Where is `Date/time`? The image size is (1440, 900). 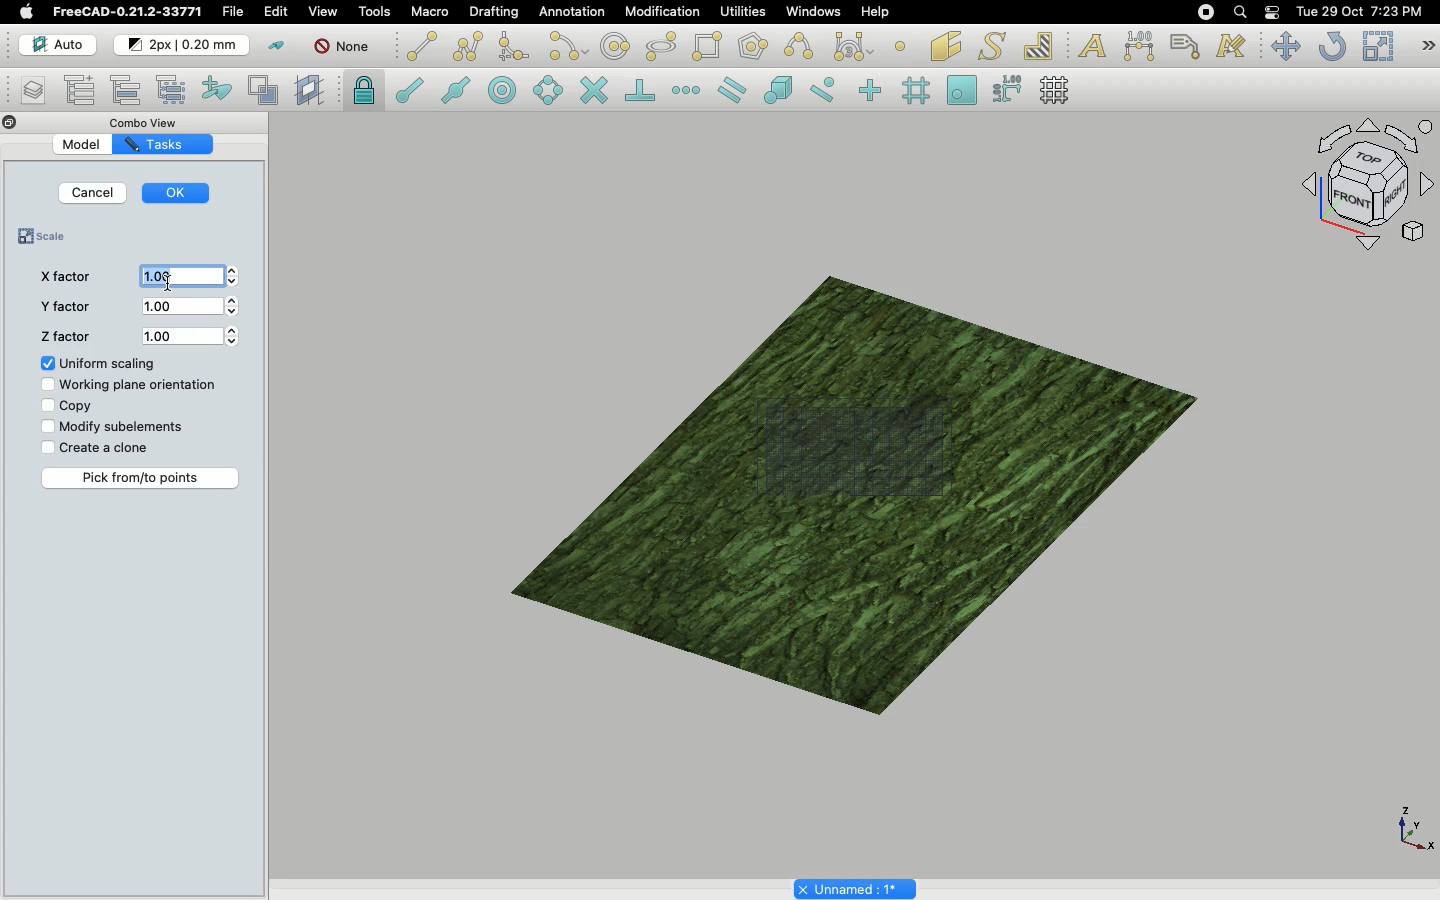
Date/time is located at coordinates (1360, 12).